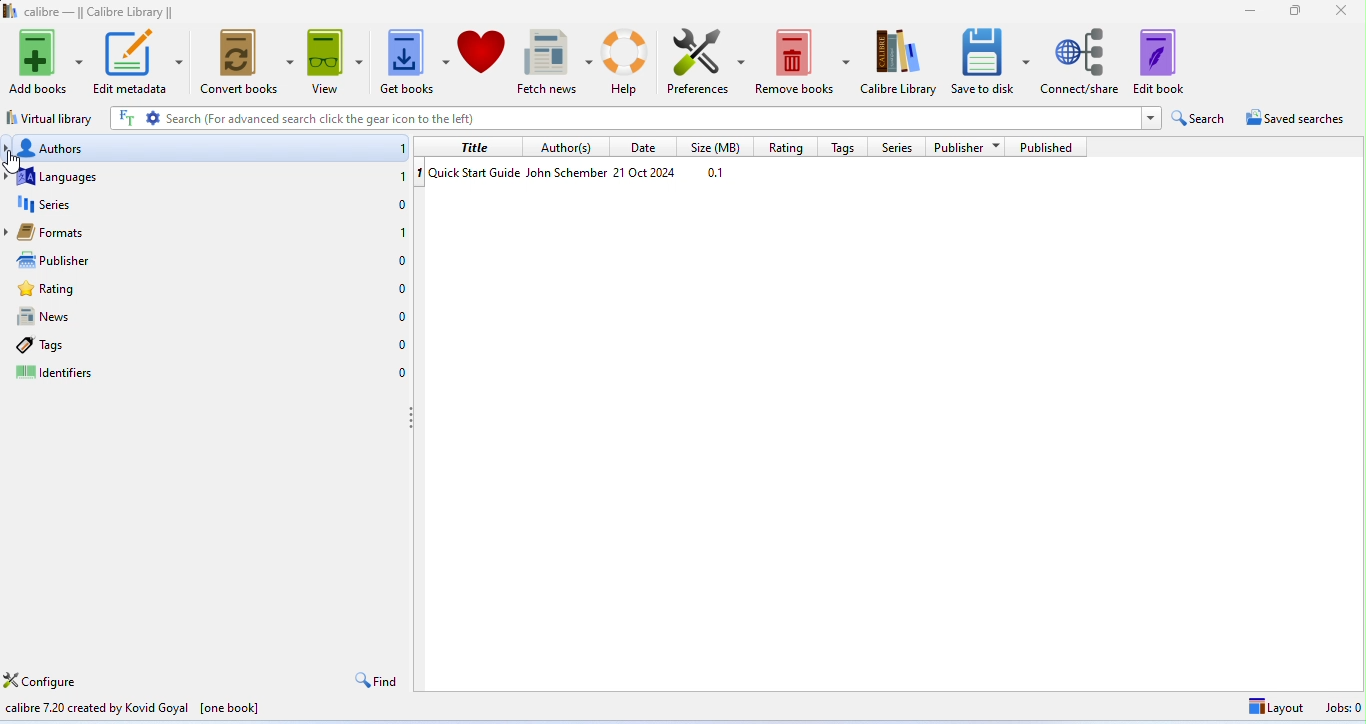  Describe the element at coordinates (414, 58) in the screenshot. I see `get books` at that location.